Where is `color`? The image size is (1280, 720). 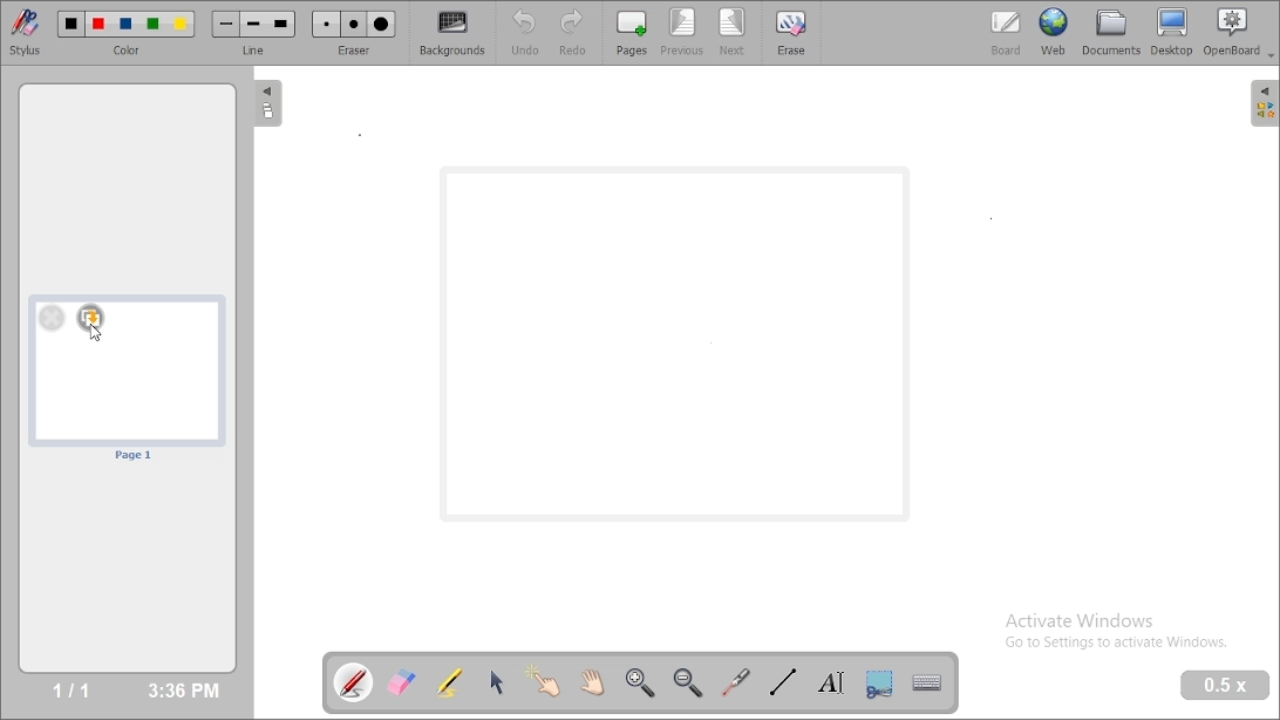
color is located at coordinates (130, 51).